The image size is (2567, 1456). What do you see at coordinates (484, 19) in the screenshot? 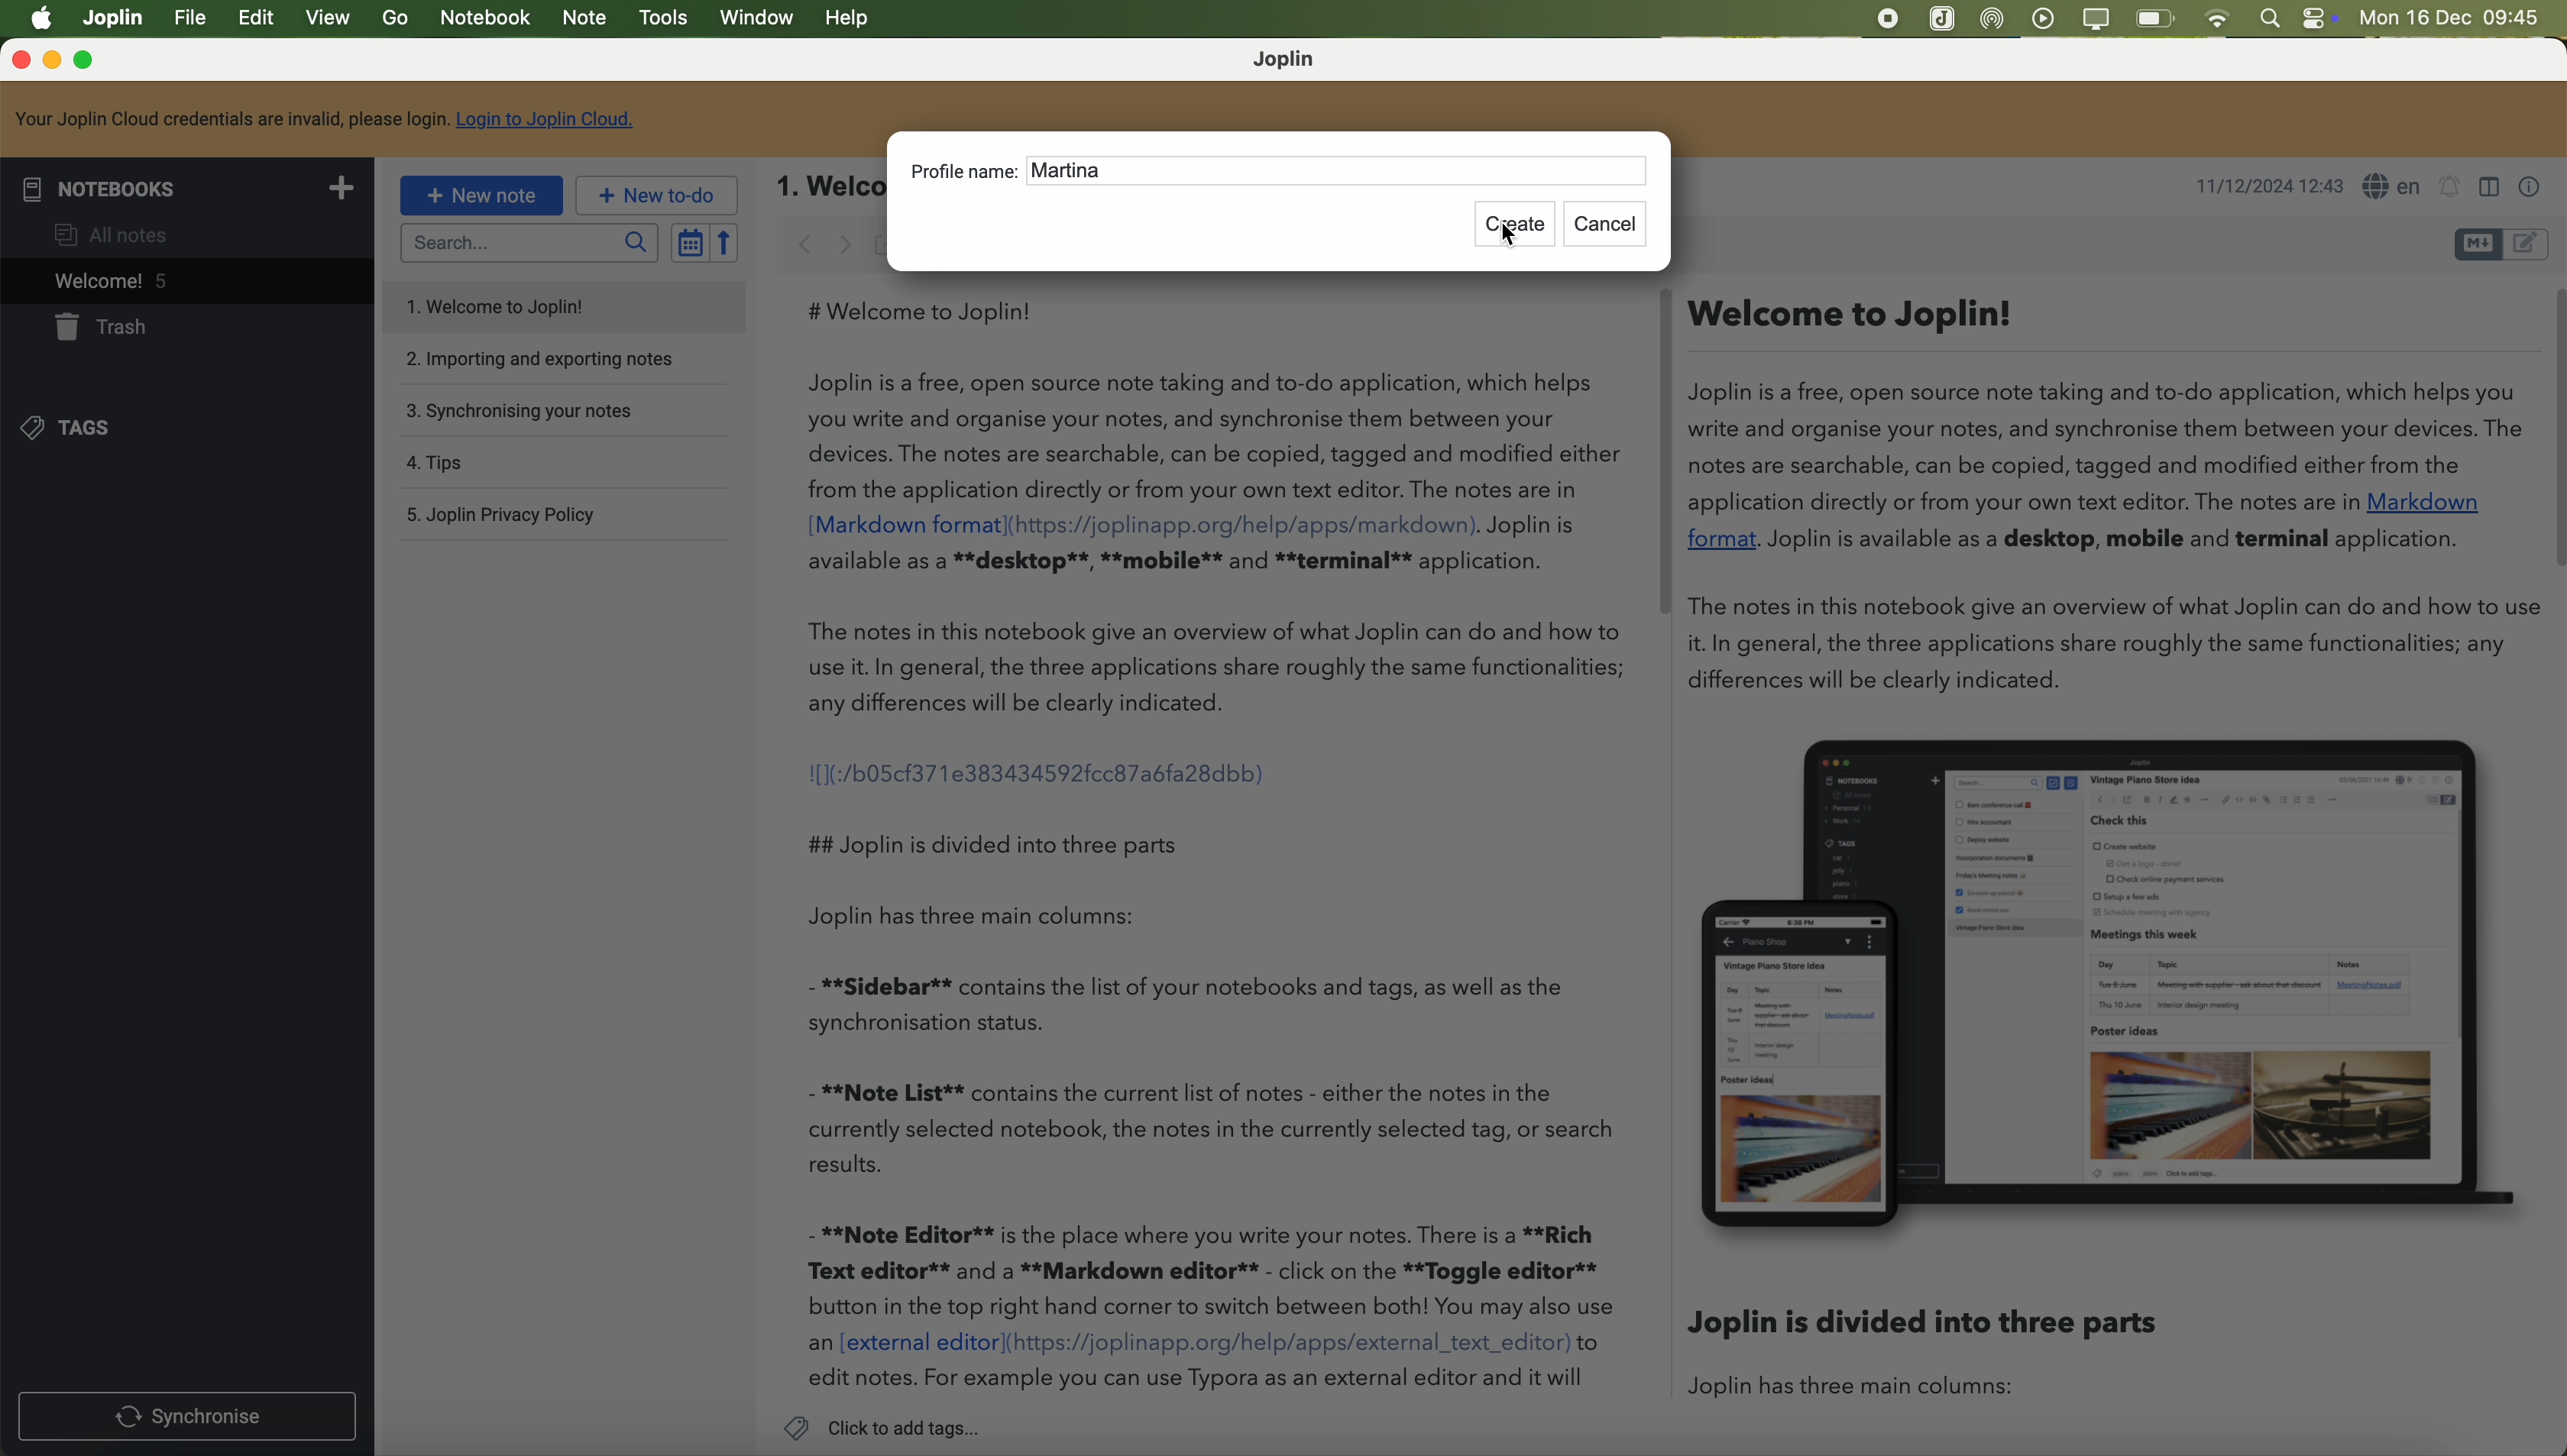
I see `notebook` at bounding box center [484, 19].